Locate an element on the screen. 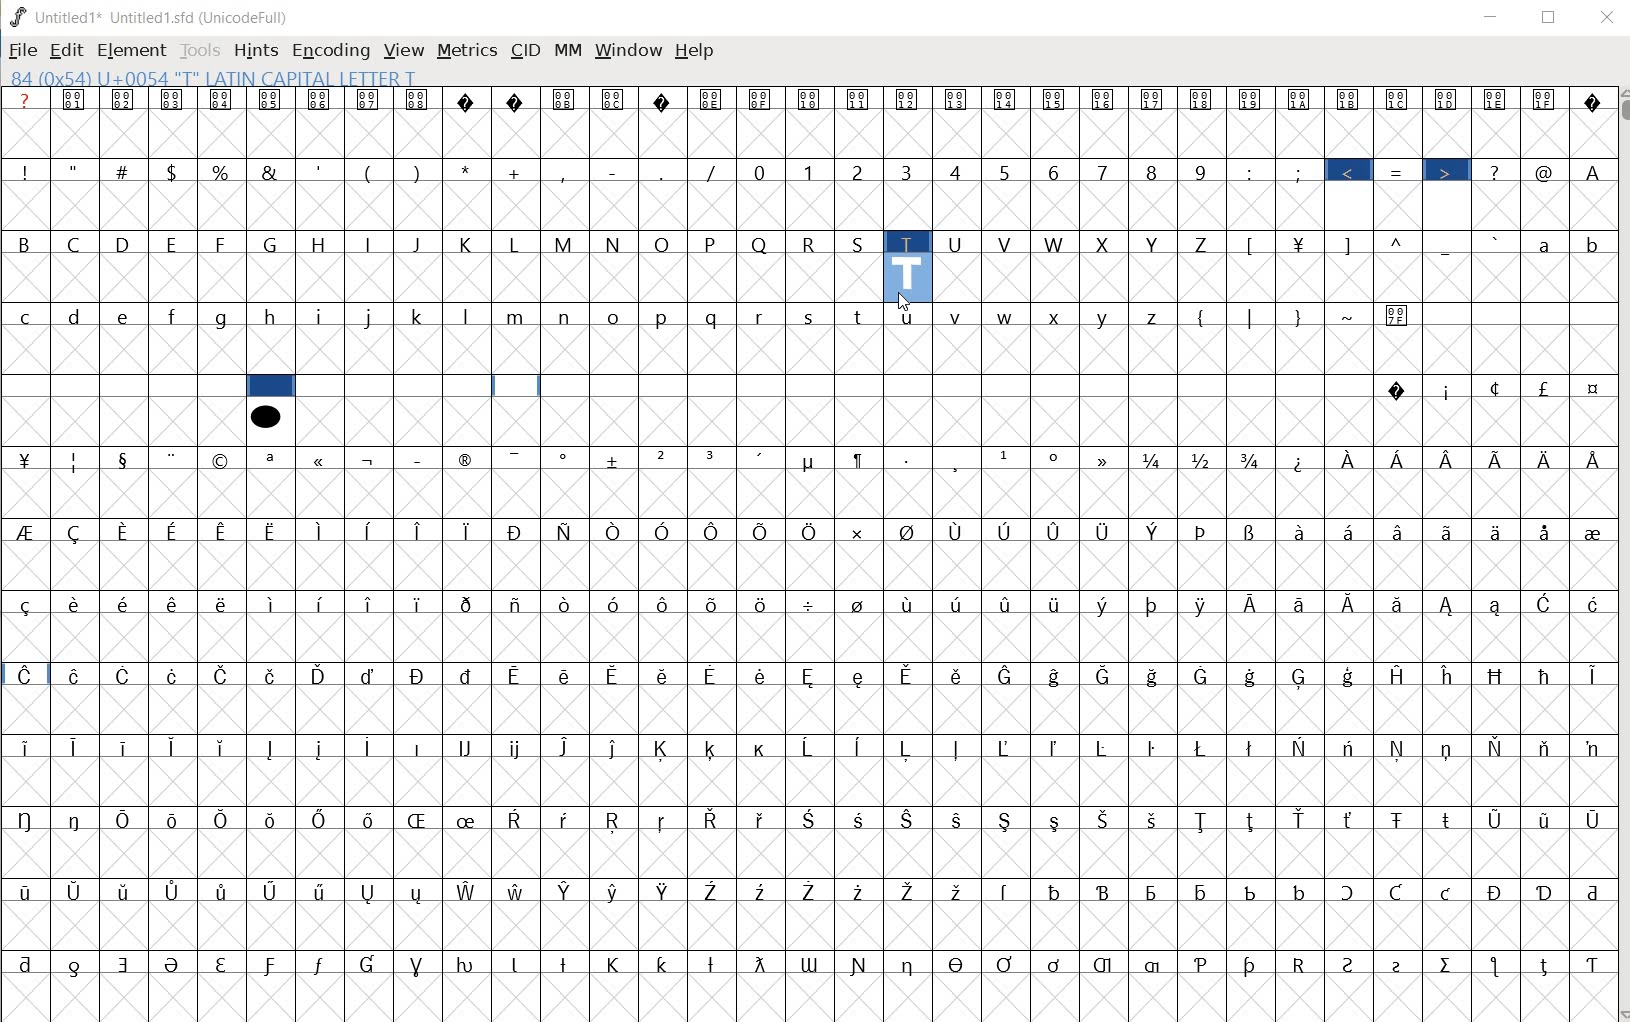 This screenshot has height=1022, width=1630. Symbol is located at coordinates (1205, 820).